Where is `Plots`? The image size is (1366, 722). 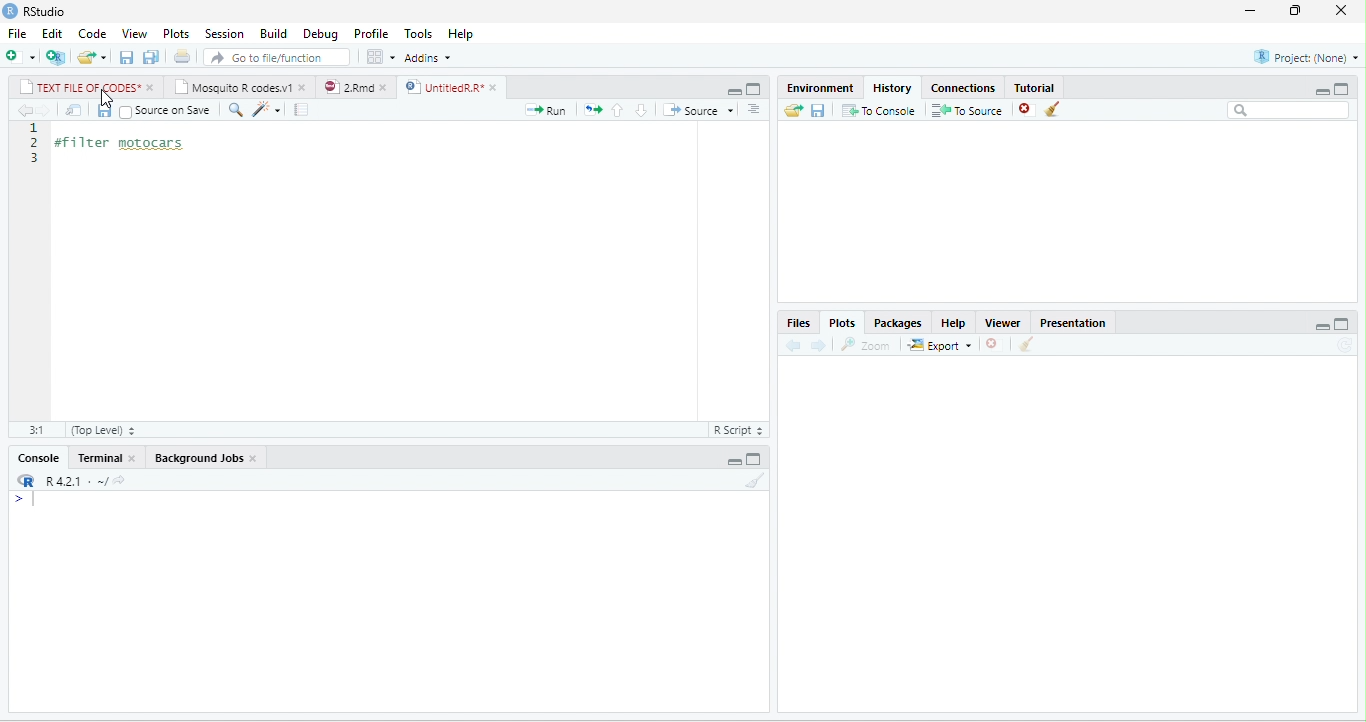
Plots is located at coordinates (843, 323).